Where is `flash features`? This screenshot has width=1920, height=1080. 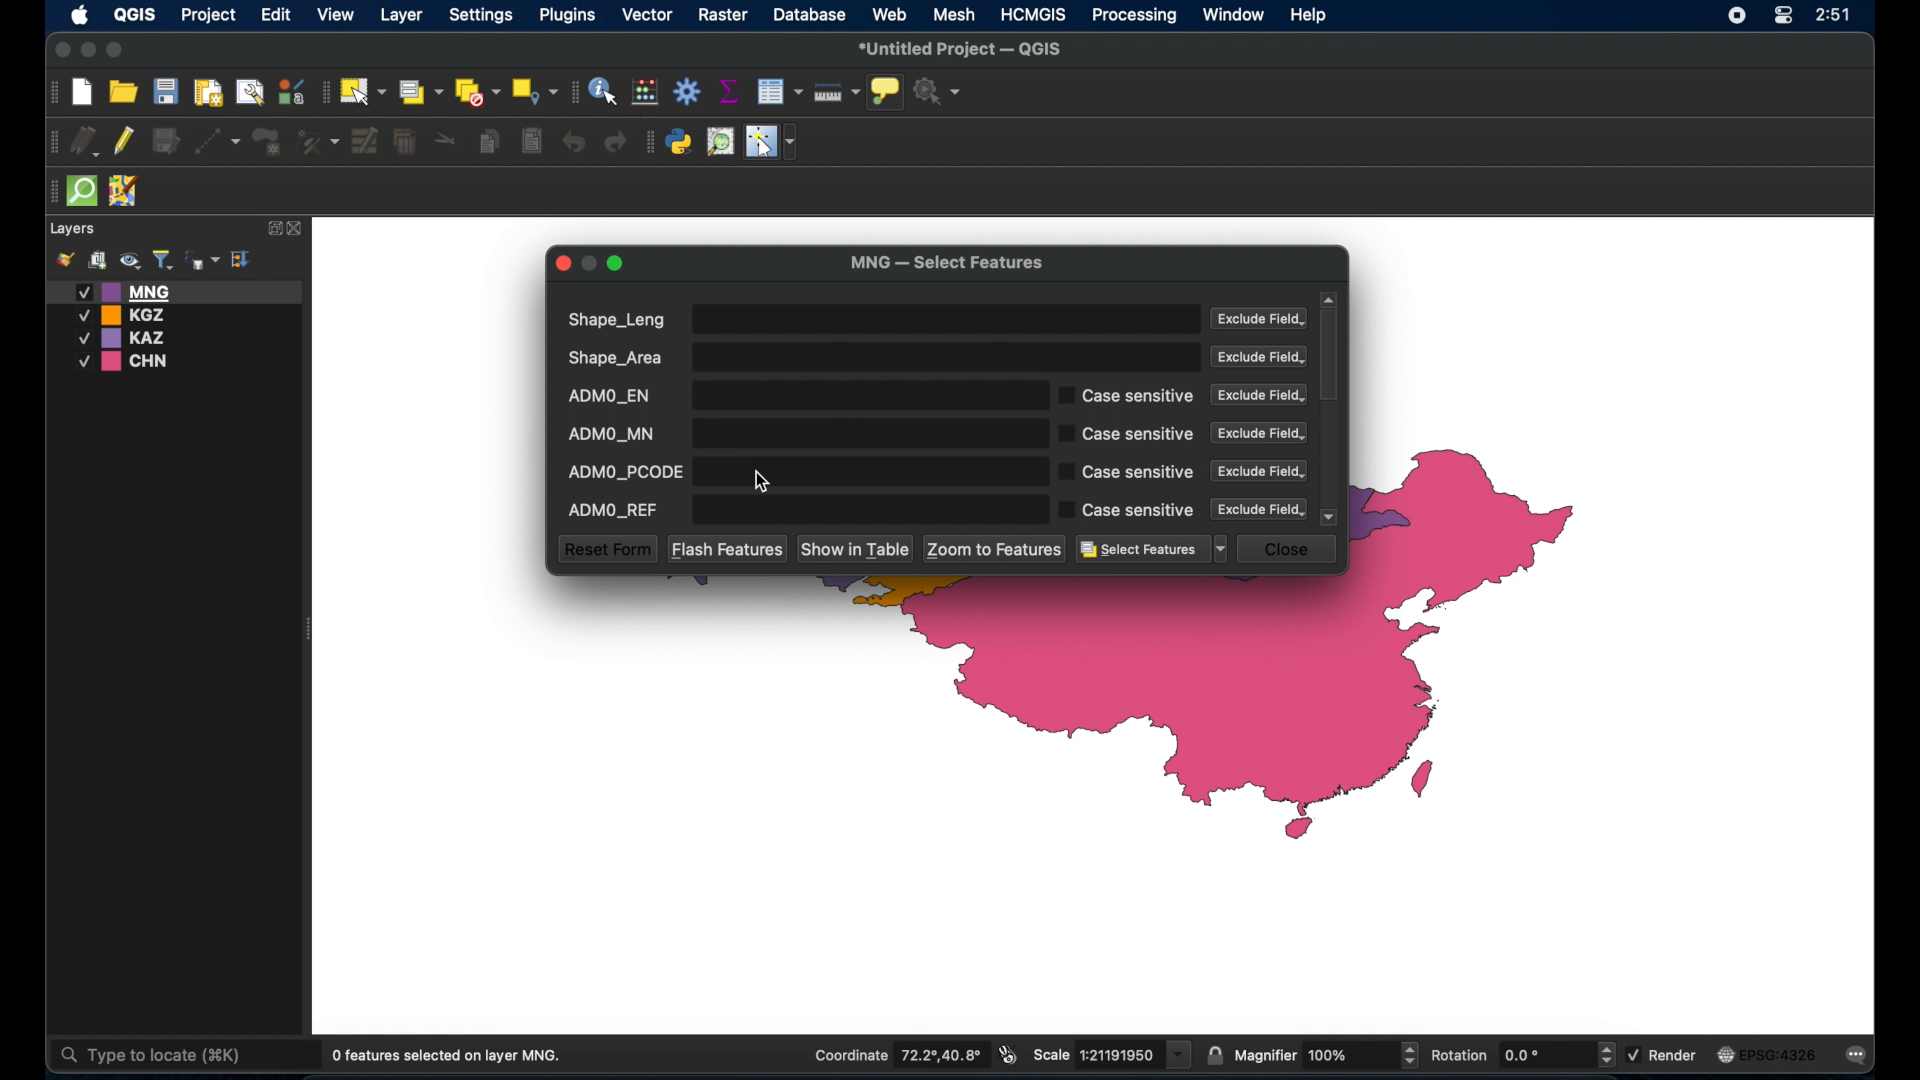 flash features is located at coordinates (727, 548).